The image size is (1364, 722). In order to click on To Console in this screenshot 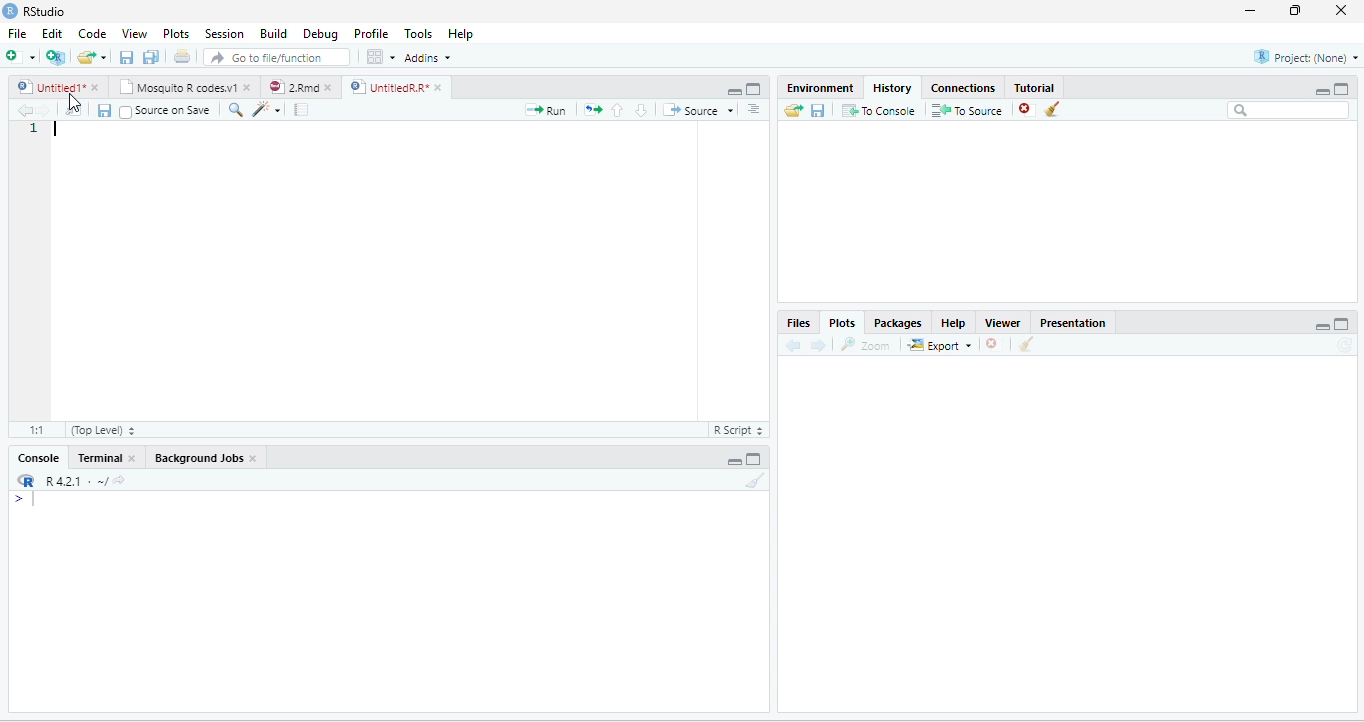, I will do `click(879, 111)`.